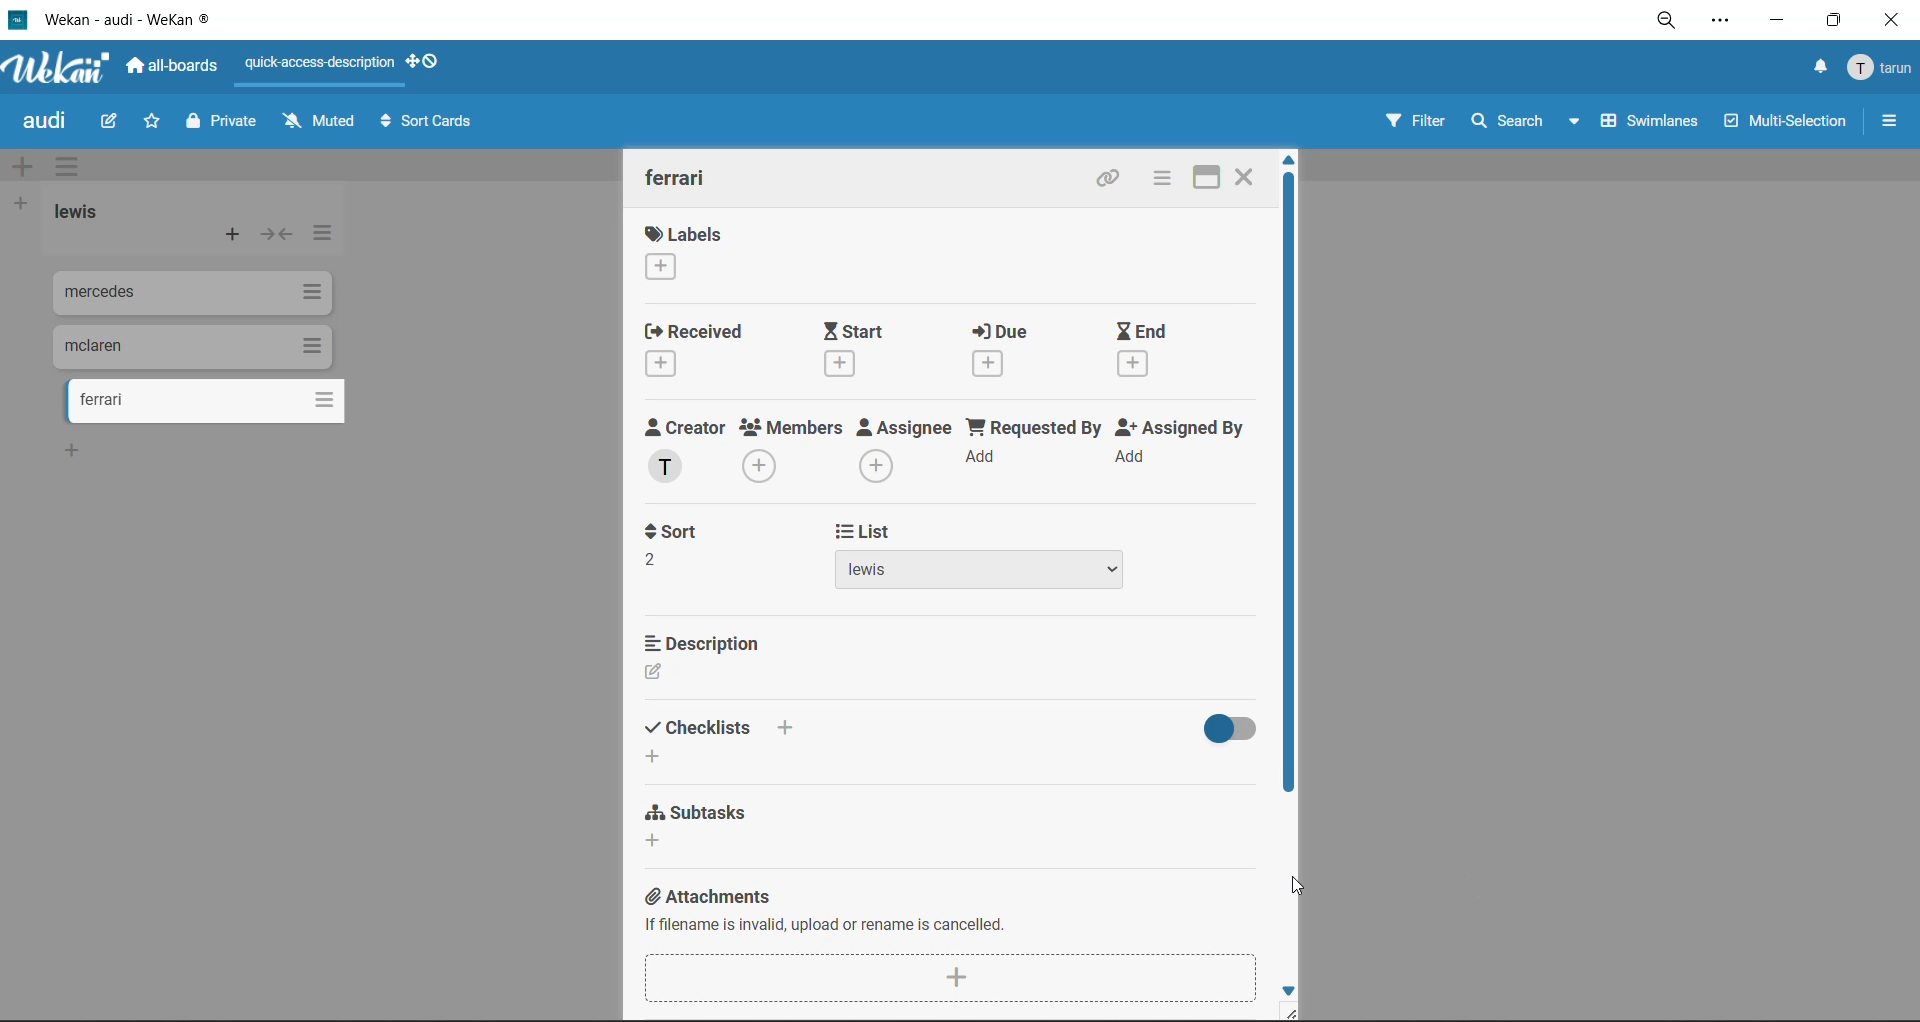  What do you see at coordinates (214, 402) in the screenshot?
I see `cards` at bounding box center [214, 402].